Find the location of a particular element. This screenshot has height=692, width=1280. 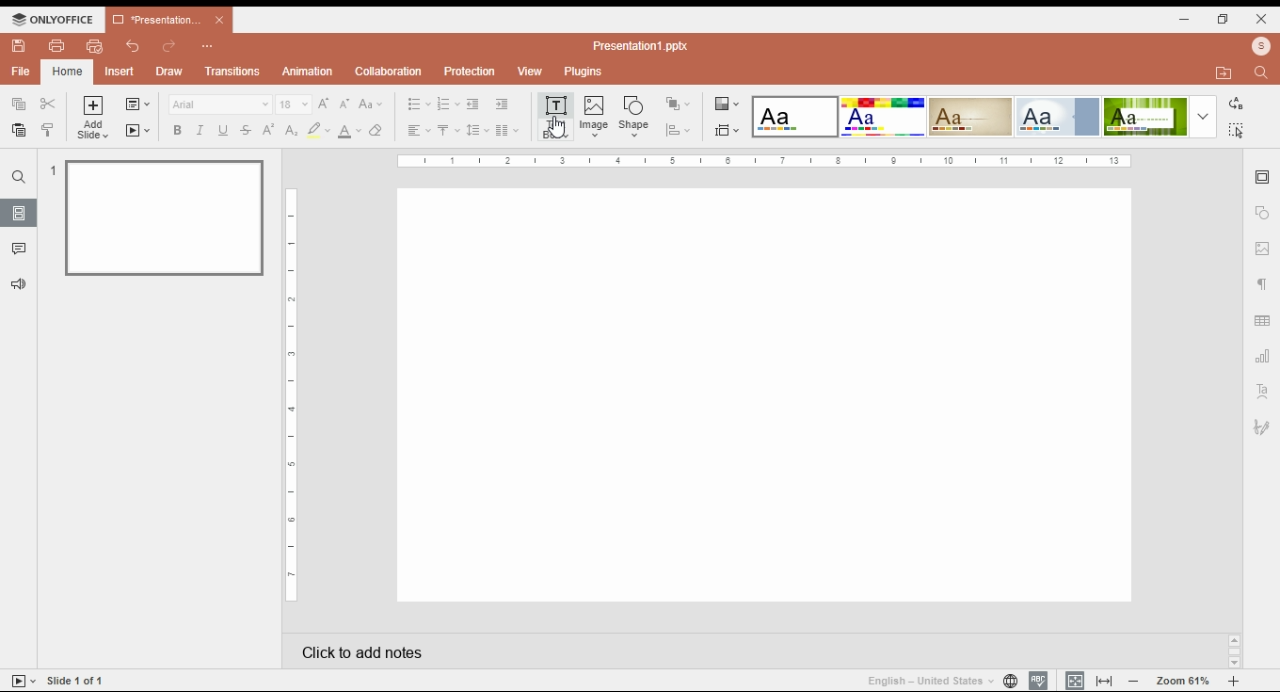

highlight color is located at coordinates (317, 129).